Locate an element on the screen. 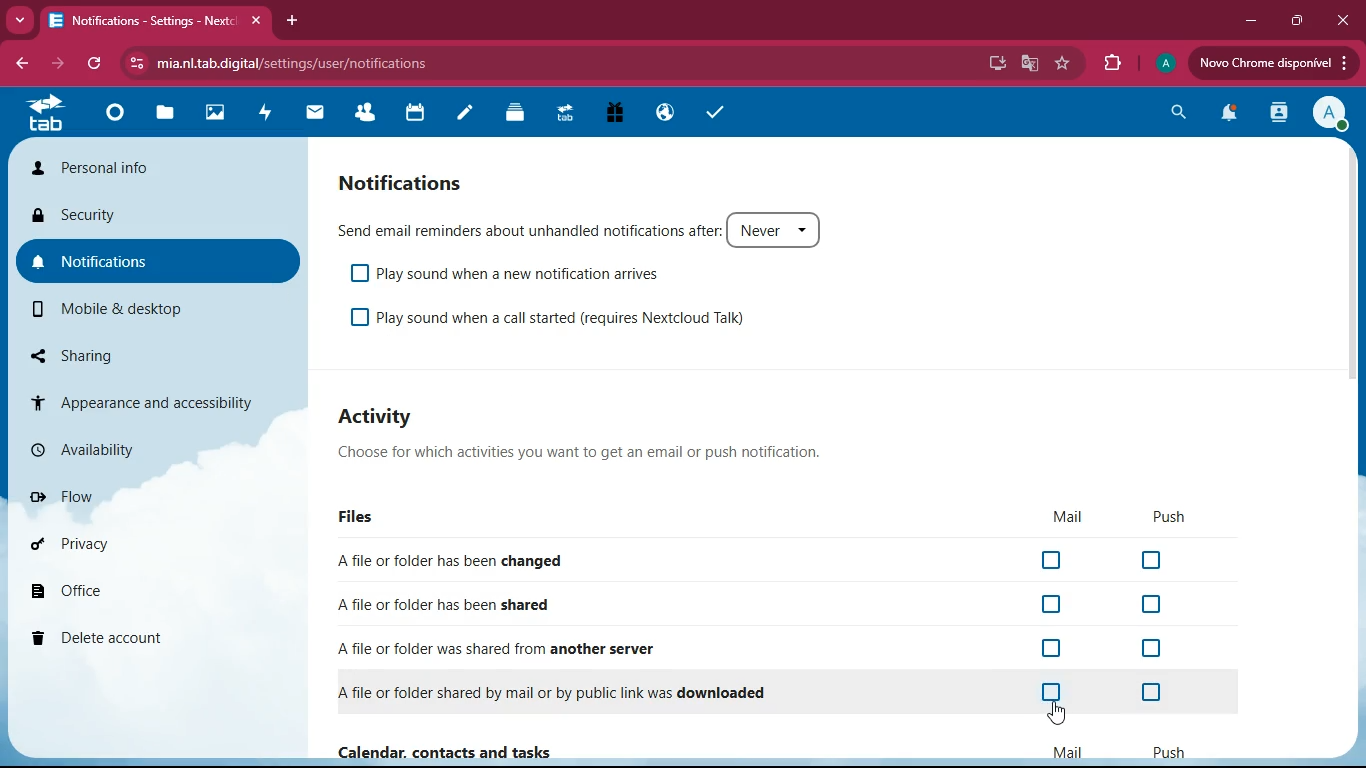  off is located at coordinates (1158, 692).